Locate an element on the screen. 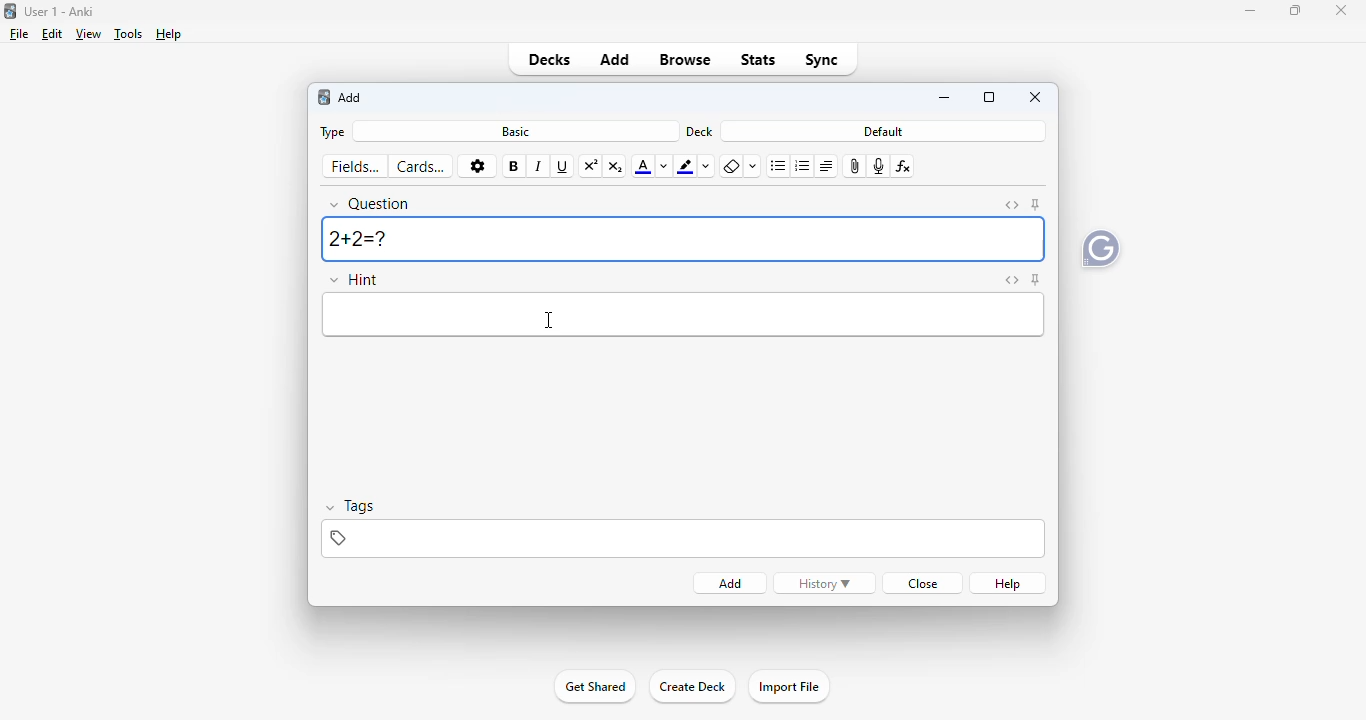  text highlighting color is located at coordinates (686, 167).